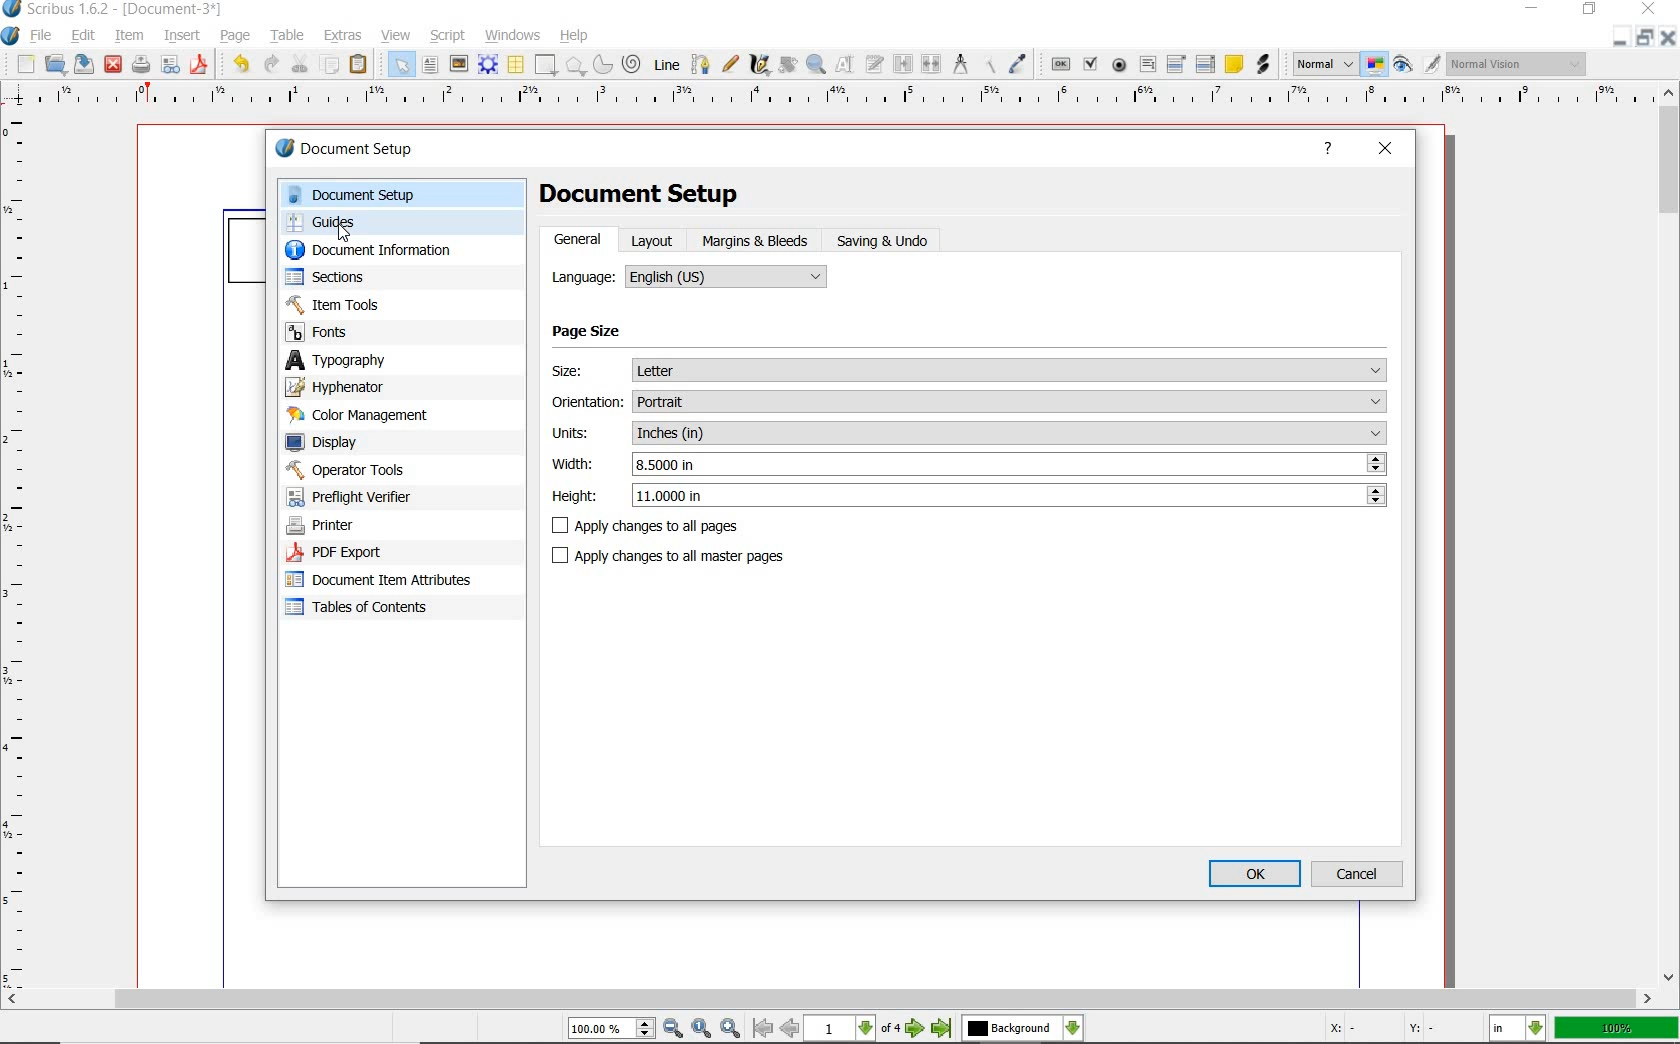 The image size is (1680, 1044). I want to click on shape, so click(547, 66).